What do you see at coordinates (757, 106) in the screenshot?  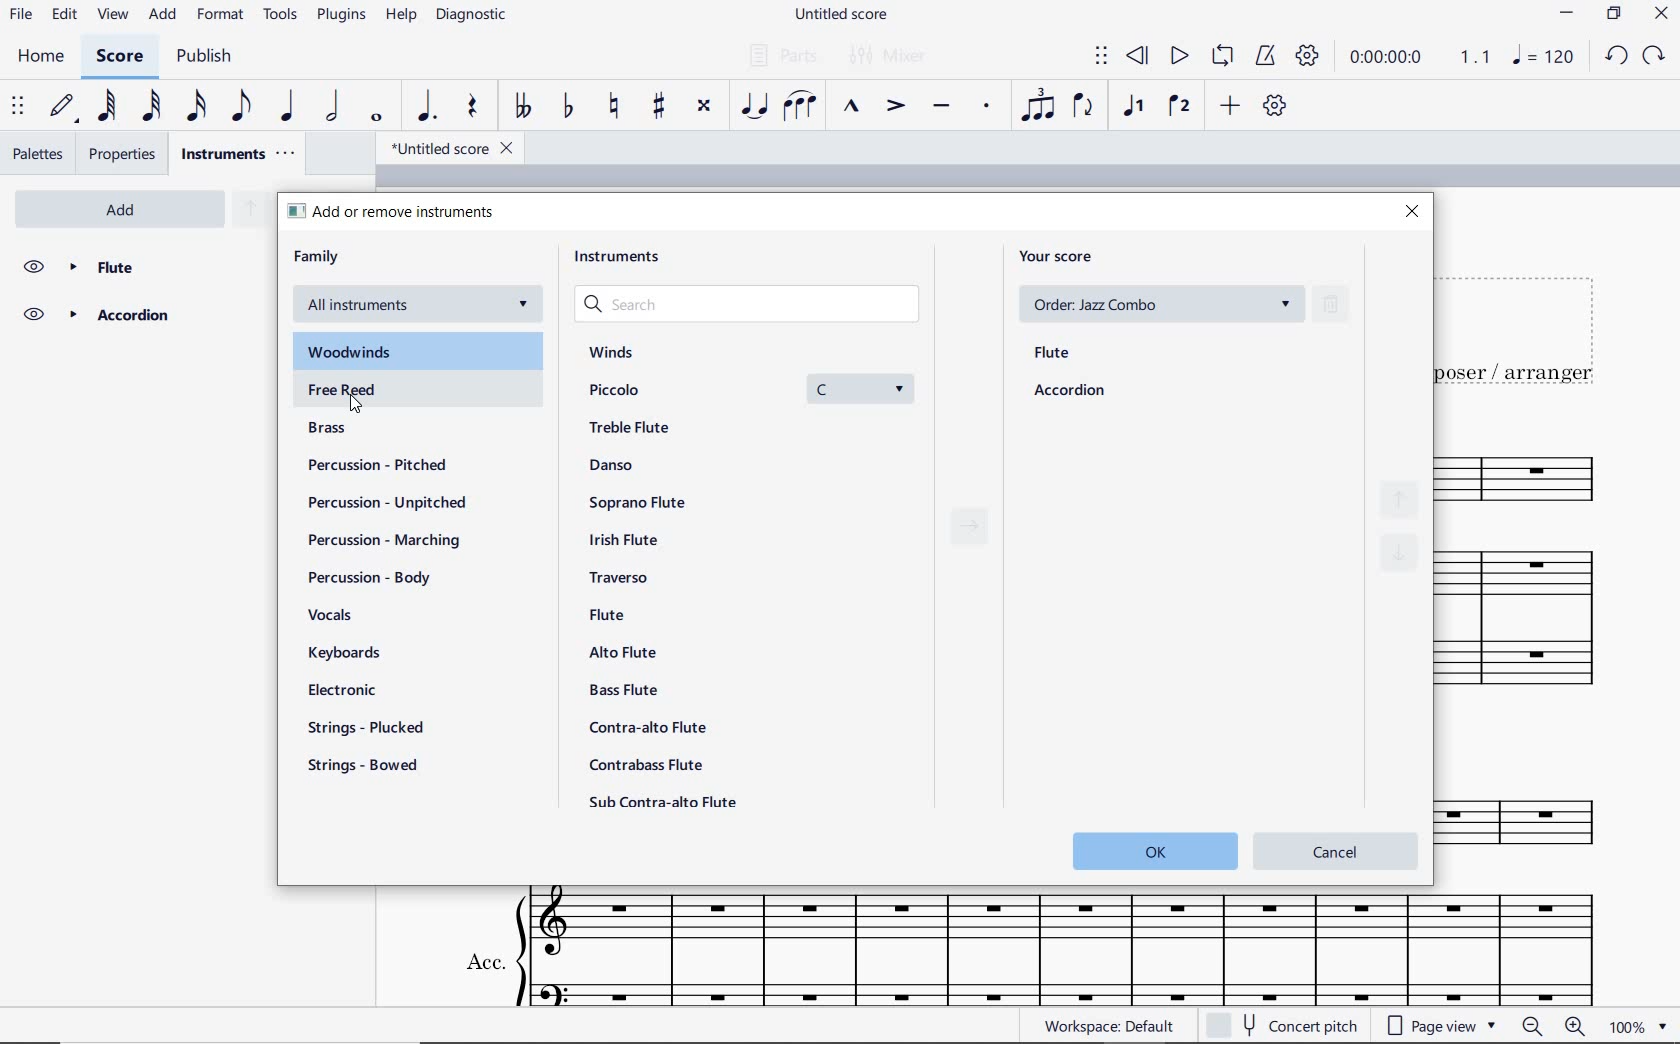 I see `tie` at bounding box center [757, 106].